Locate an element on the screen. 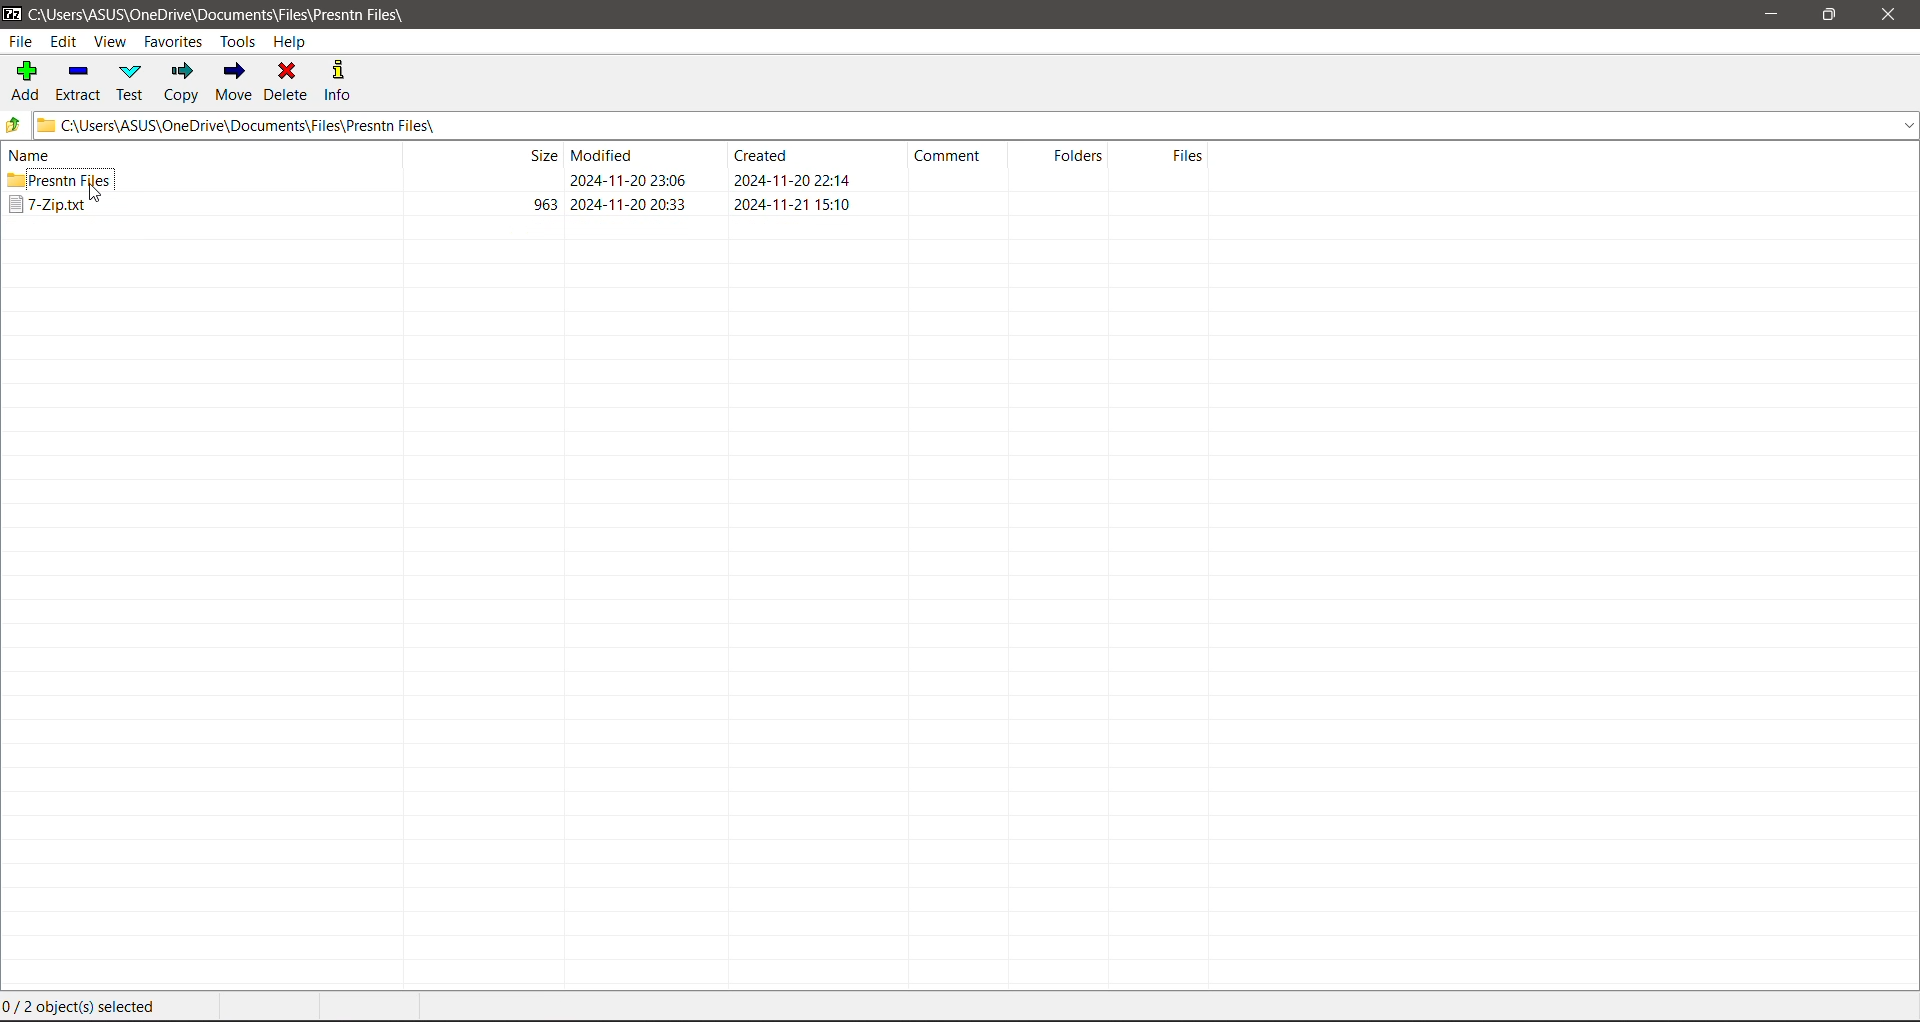  Comment is located at coordinates (950, 154).